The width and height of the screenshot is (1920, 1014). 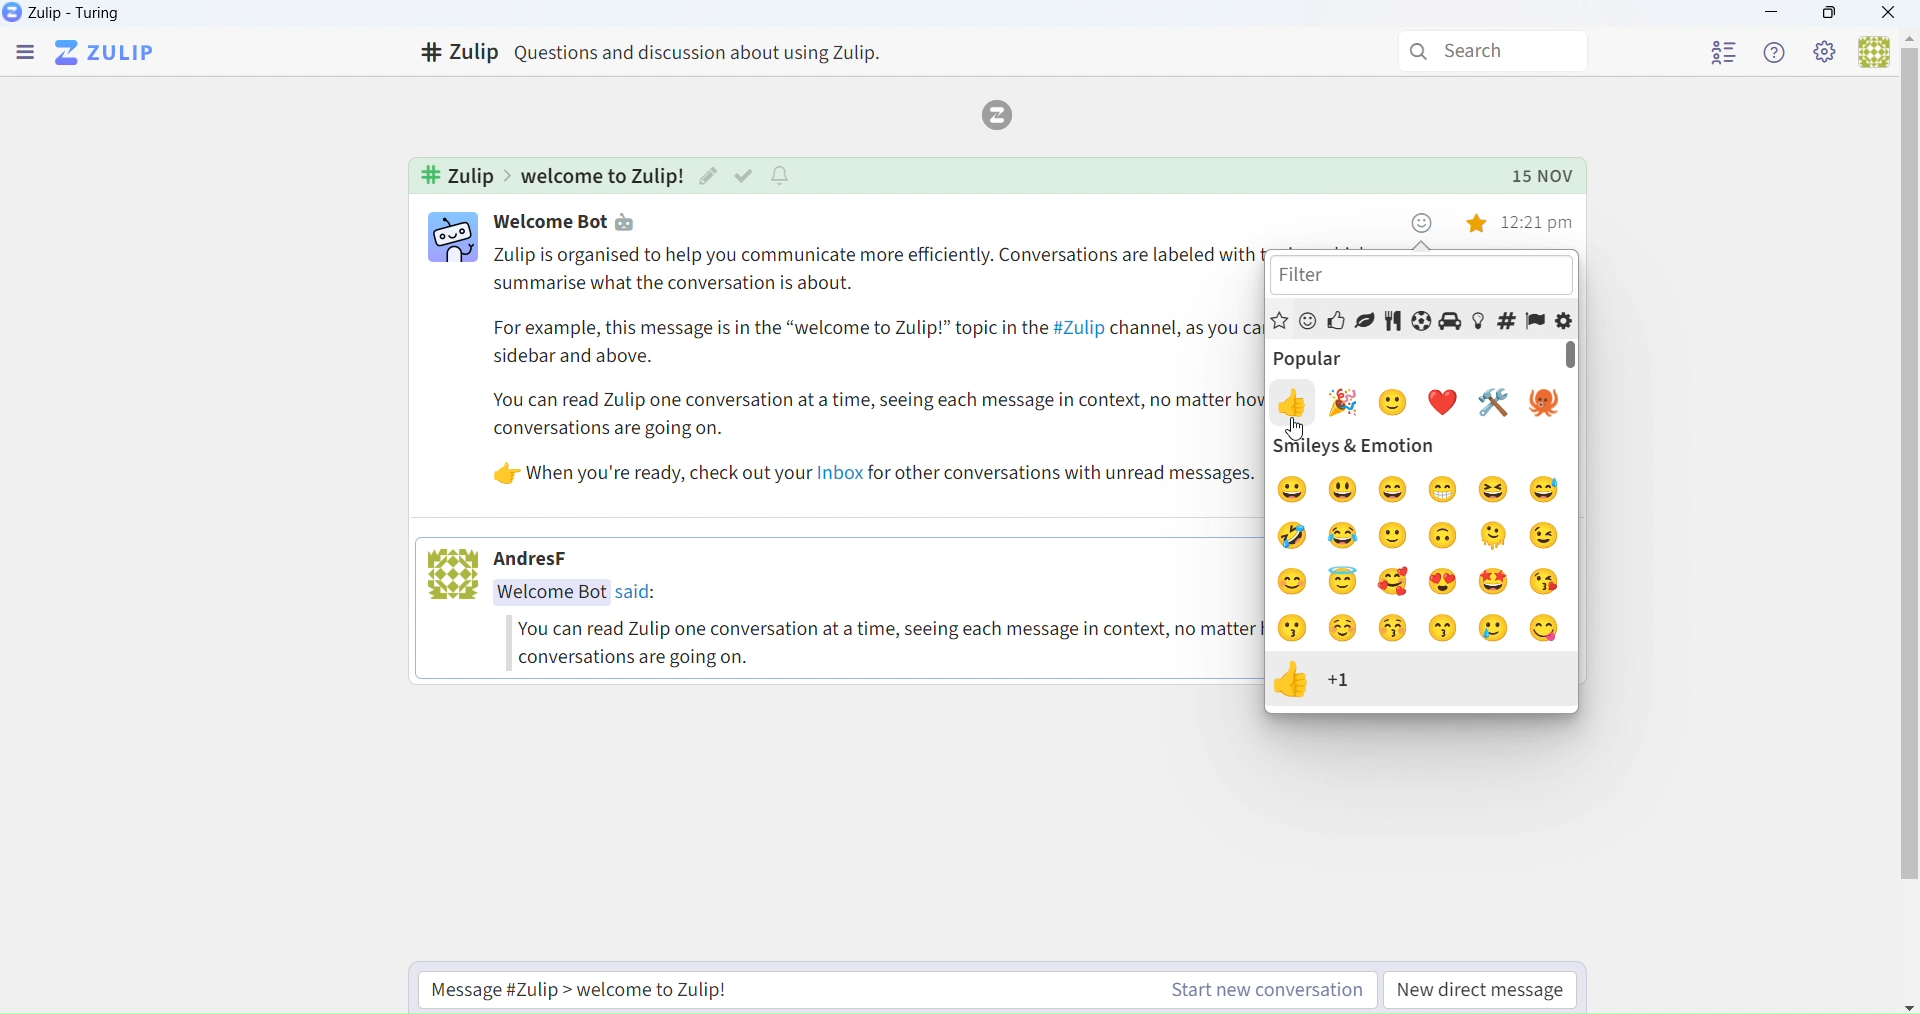 What do you see at coordinates (1393, 631) in the screenshot?
I see `kiss with blush` at bounding box center [1393, 631].